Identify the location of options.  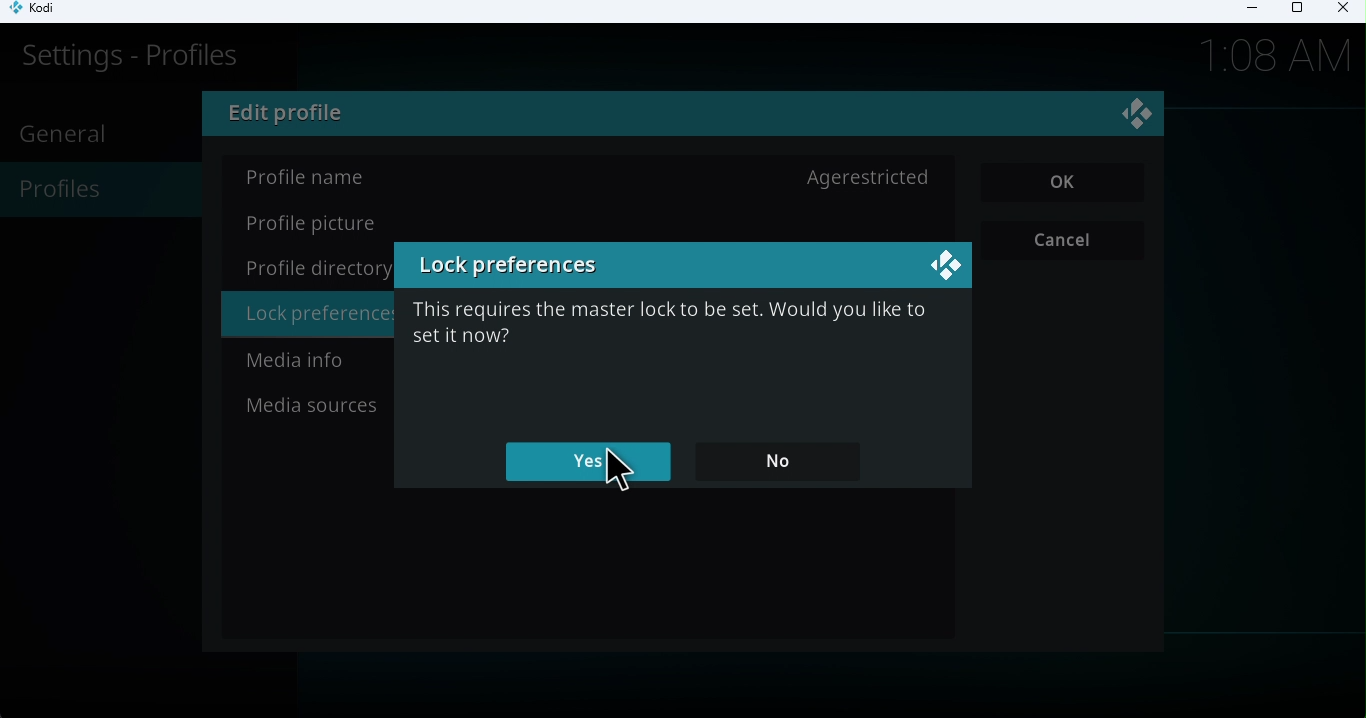
(310, 319).